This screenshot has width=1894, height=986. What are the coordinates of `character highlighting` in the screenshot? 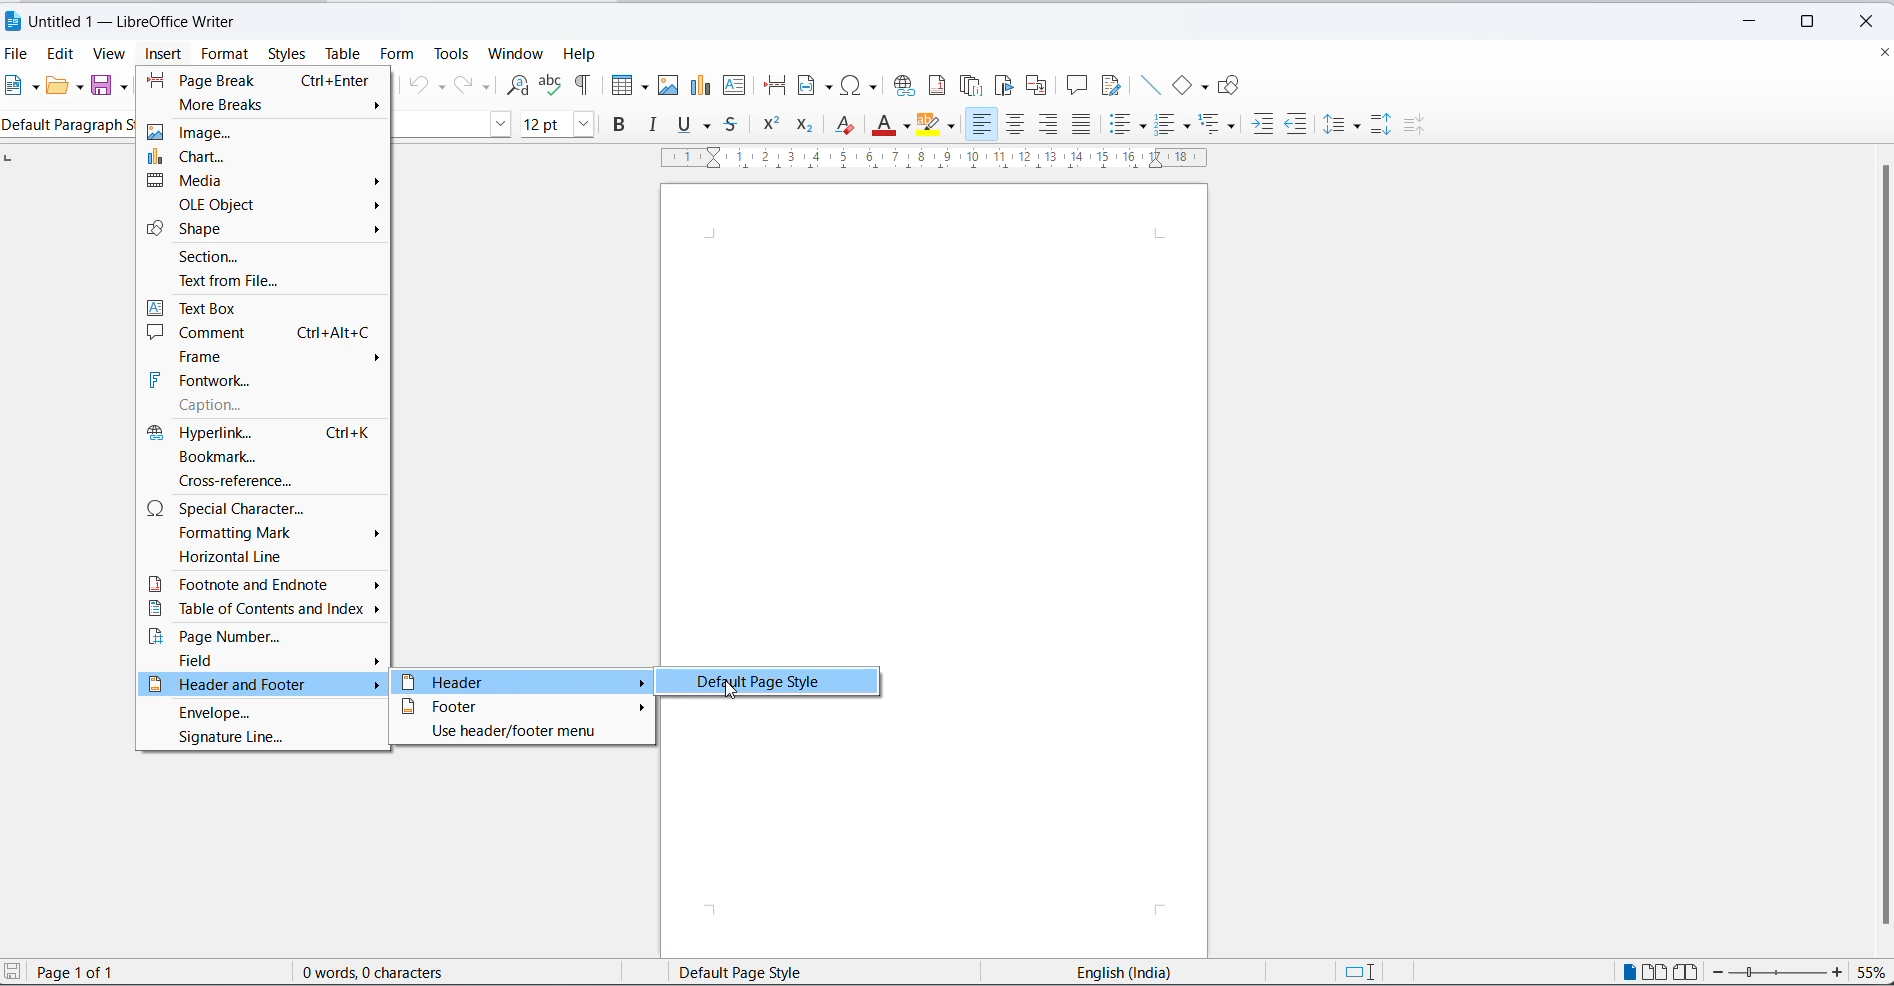 It's located at (933, 124).